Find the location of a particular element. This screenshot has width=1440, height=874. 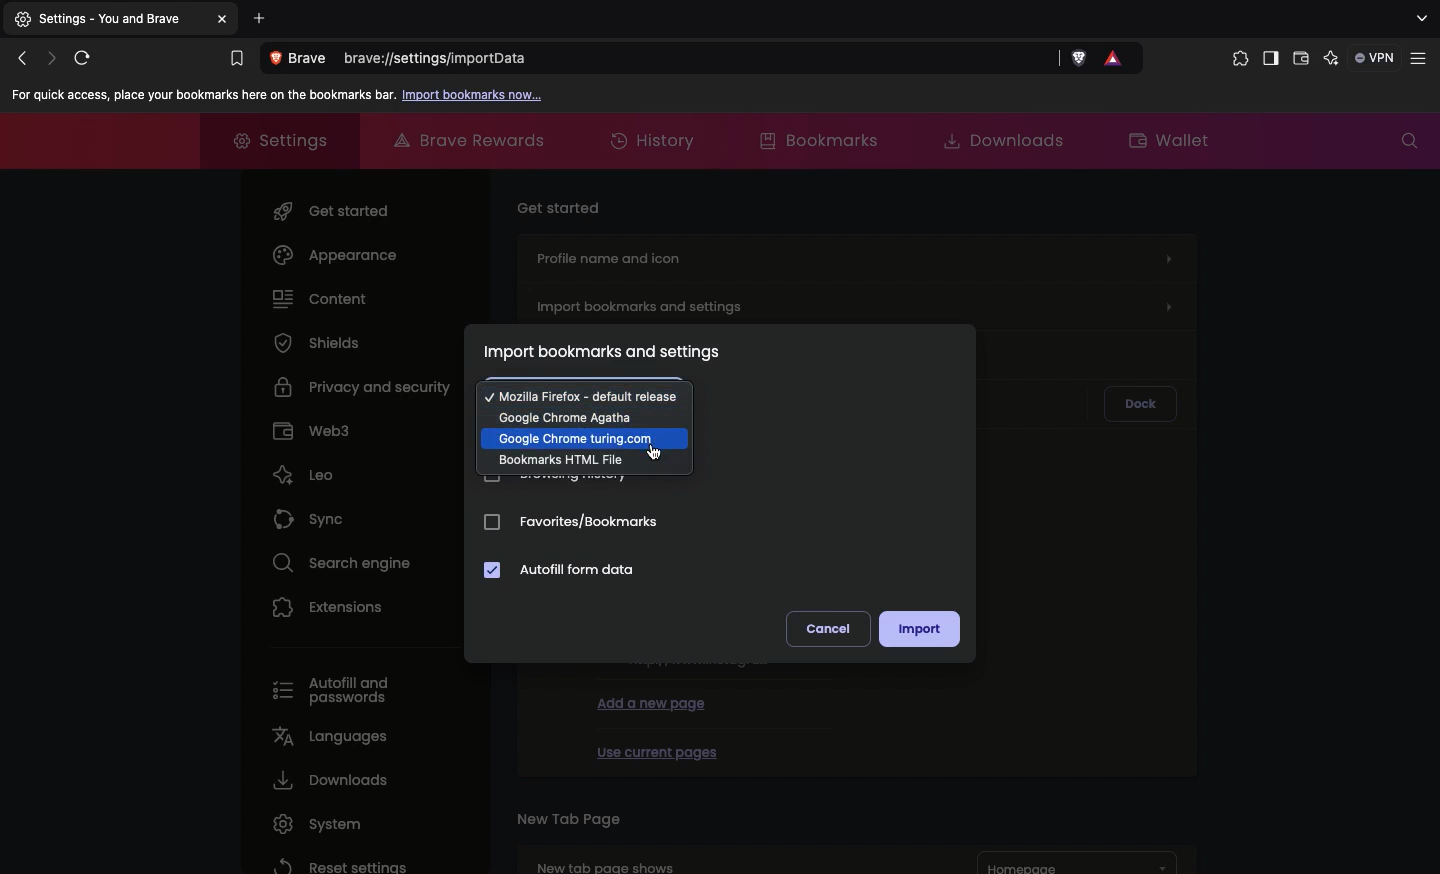

Sync is located at coordinates (313, 514).